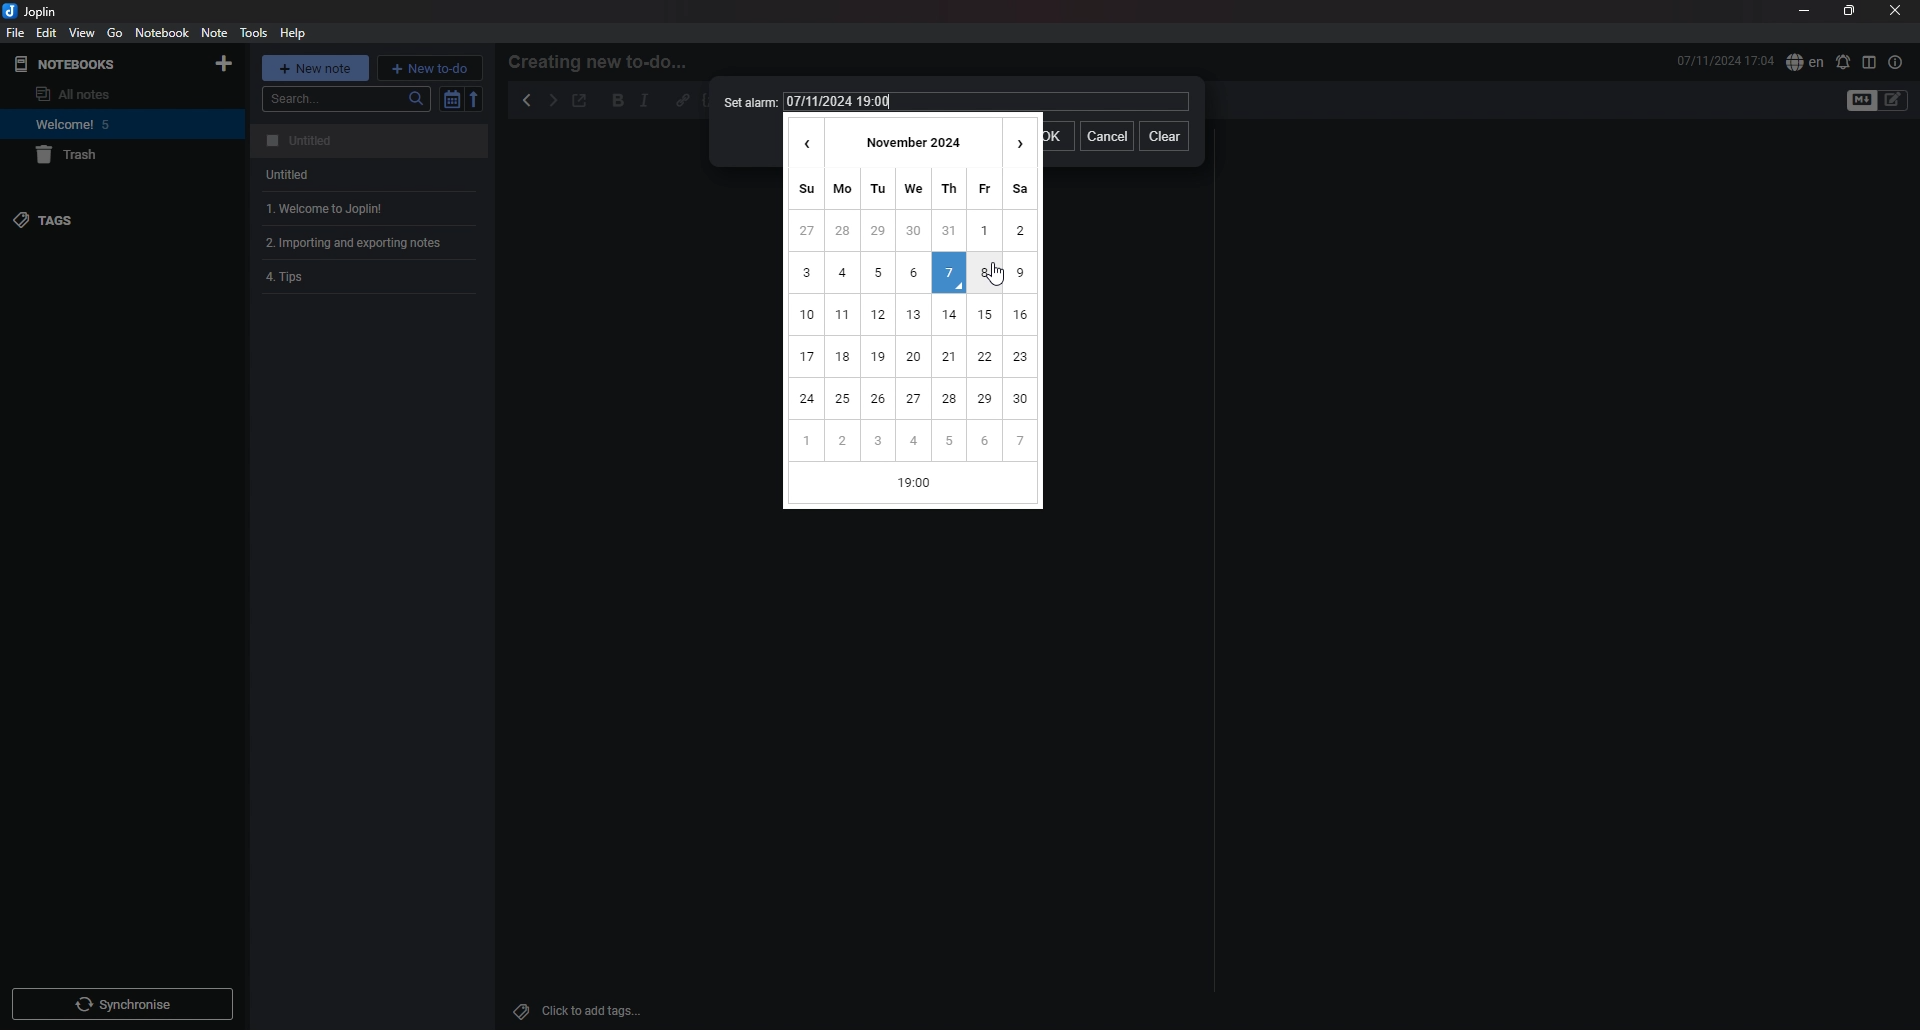 This screenshot has height=1030, width=1920. I want to click on time selection, so click(916, 486).